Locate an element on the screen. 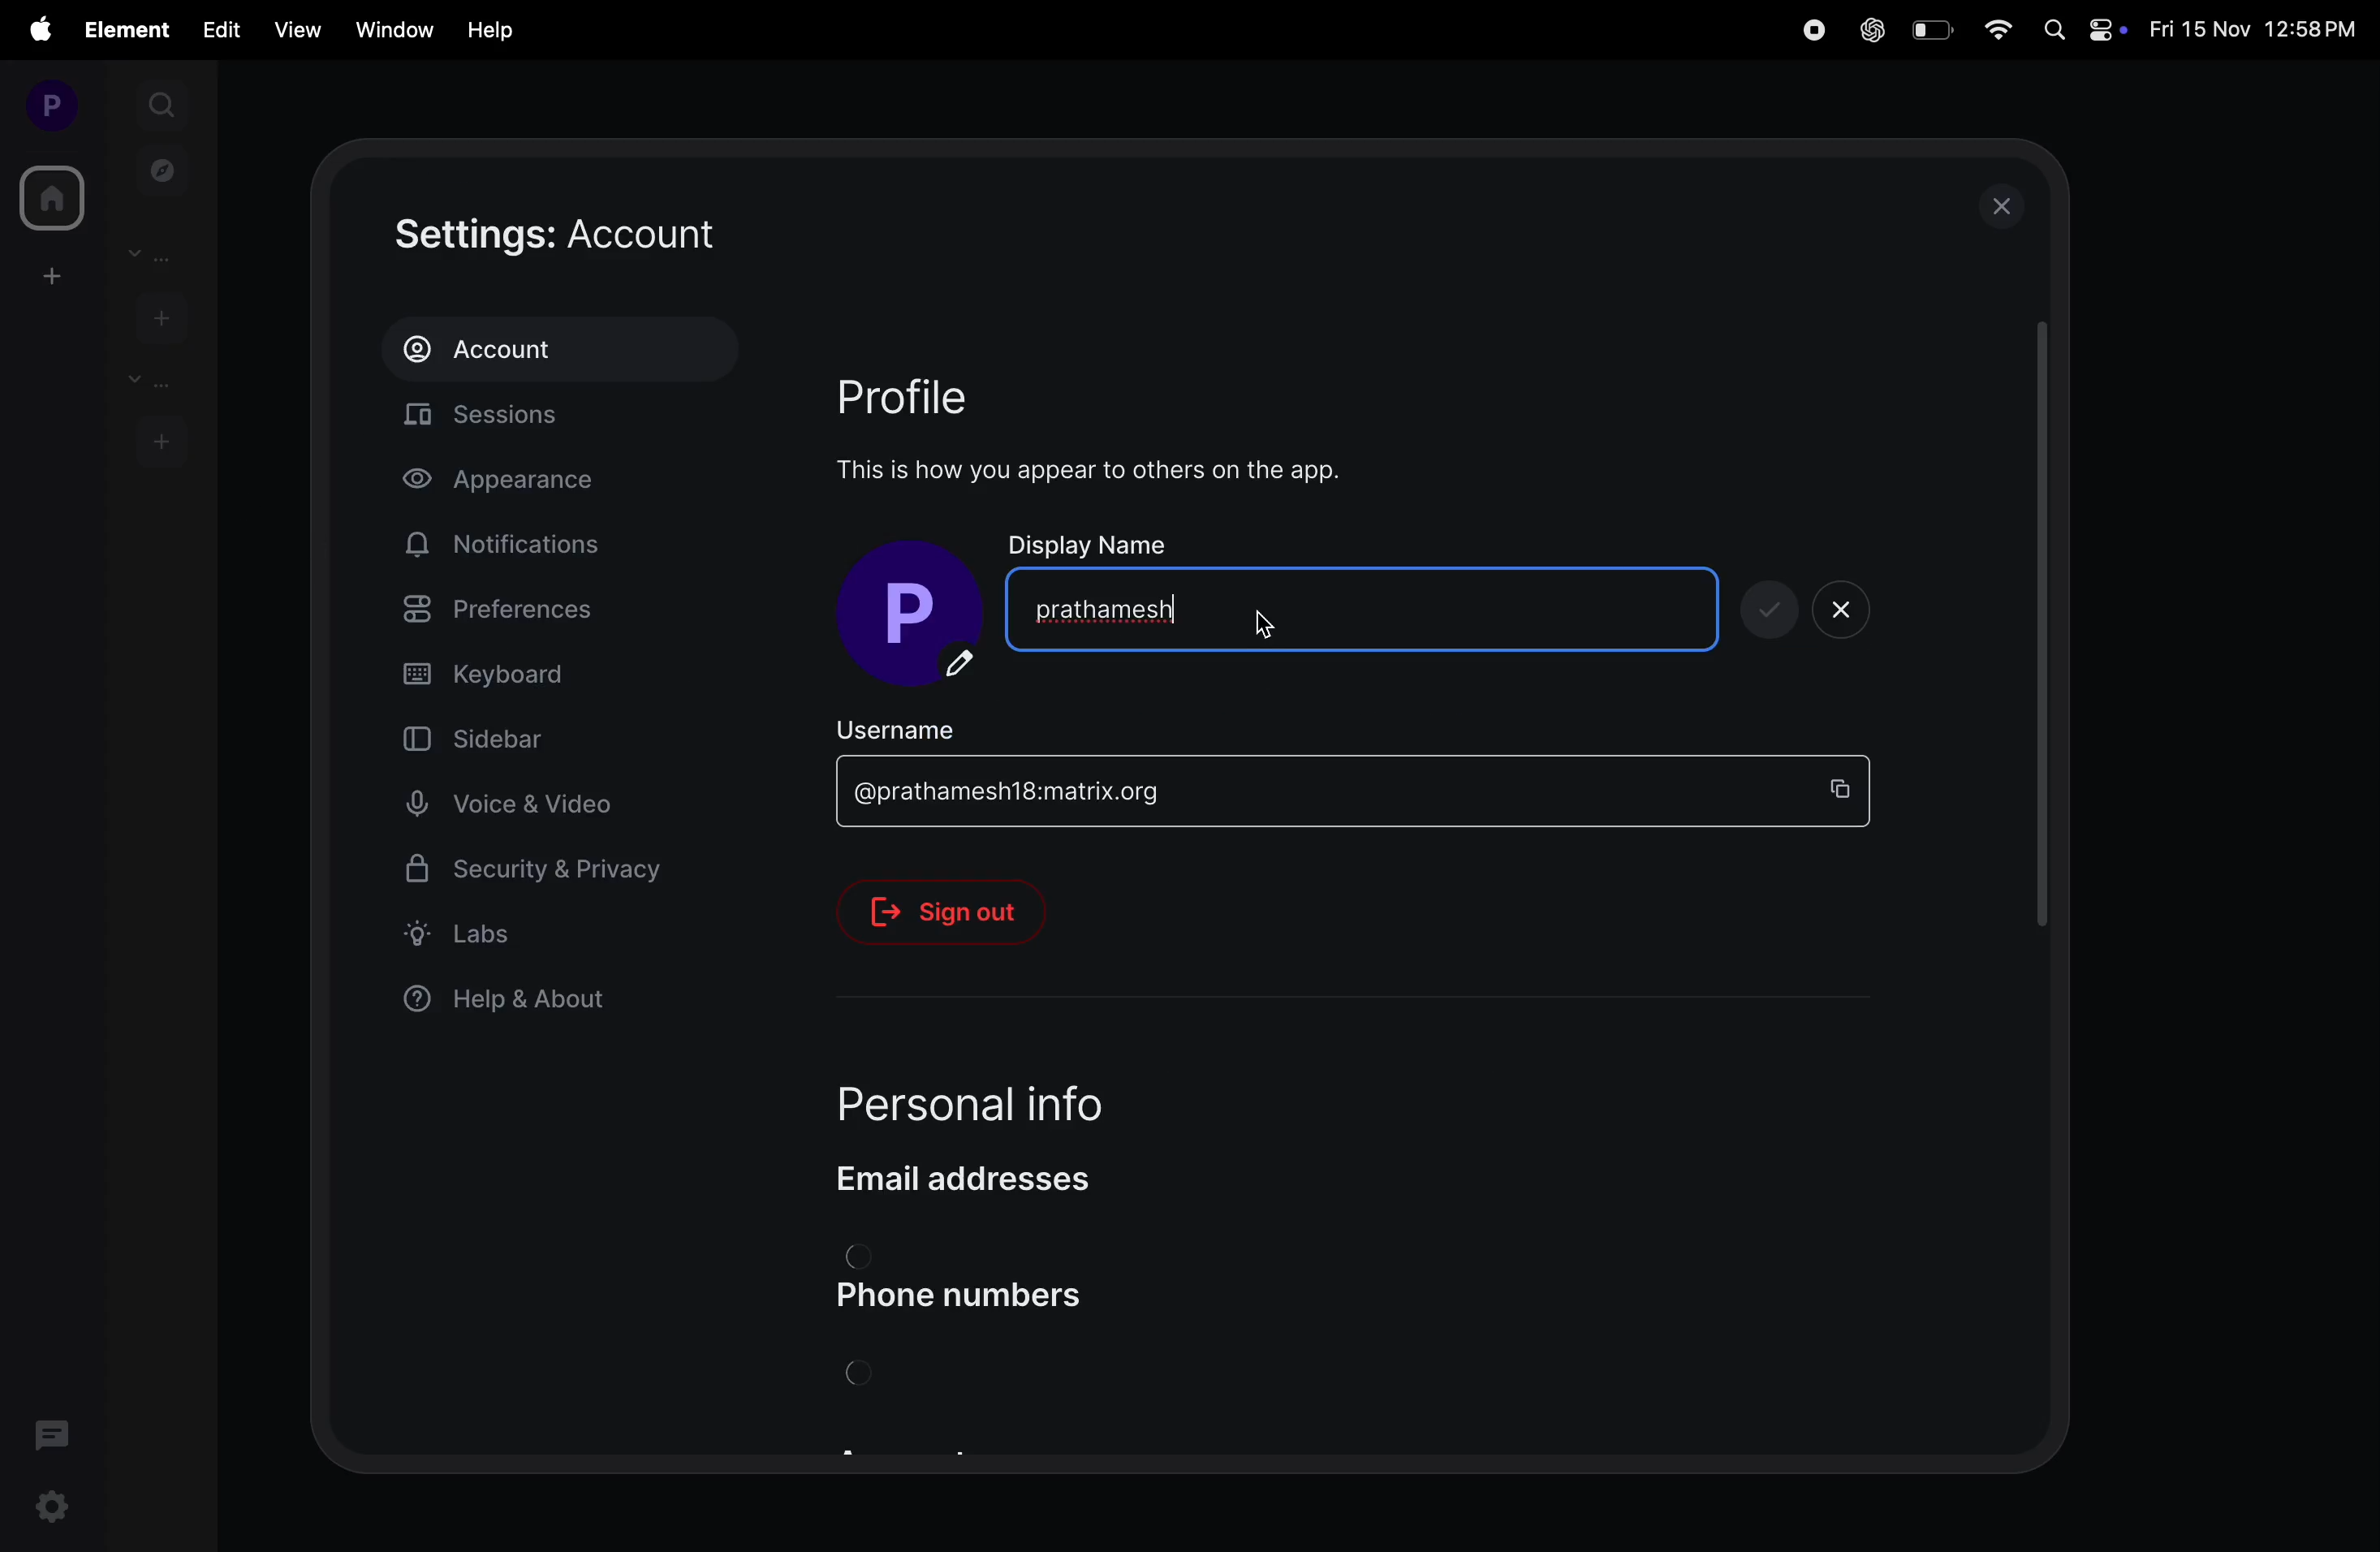 This screenshot has height=1552, width=2380. security and privacy is located at coordinates (536, 876).